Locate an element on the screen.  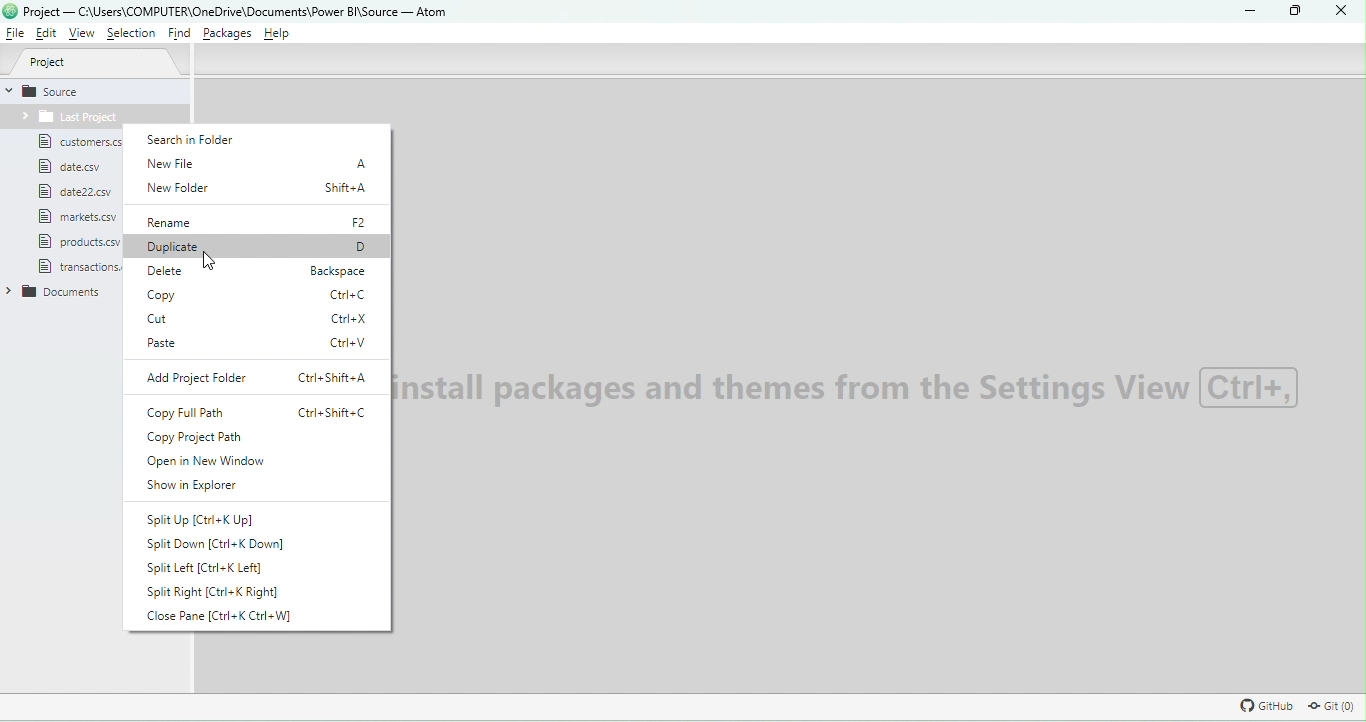
close is located at coordinates (1338, 12).